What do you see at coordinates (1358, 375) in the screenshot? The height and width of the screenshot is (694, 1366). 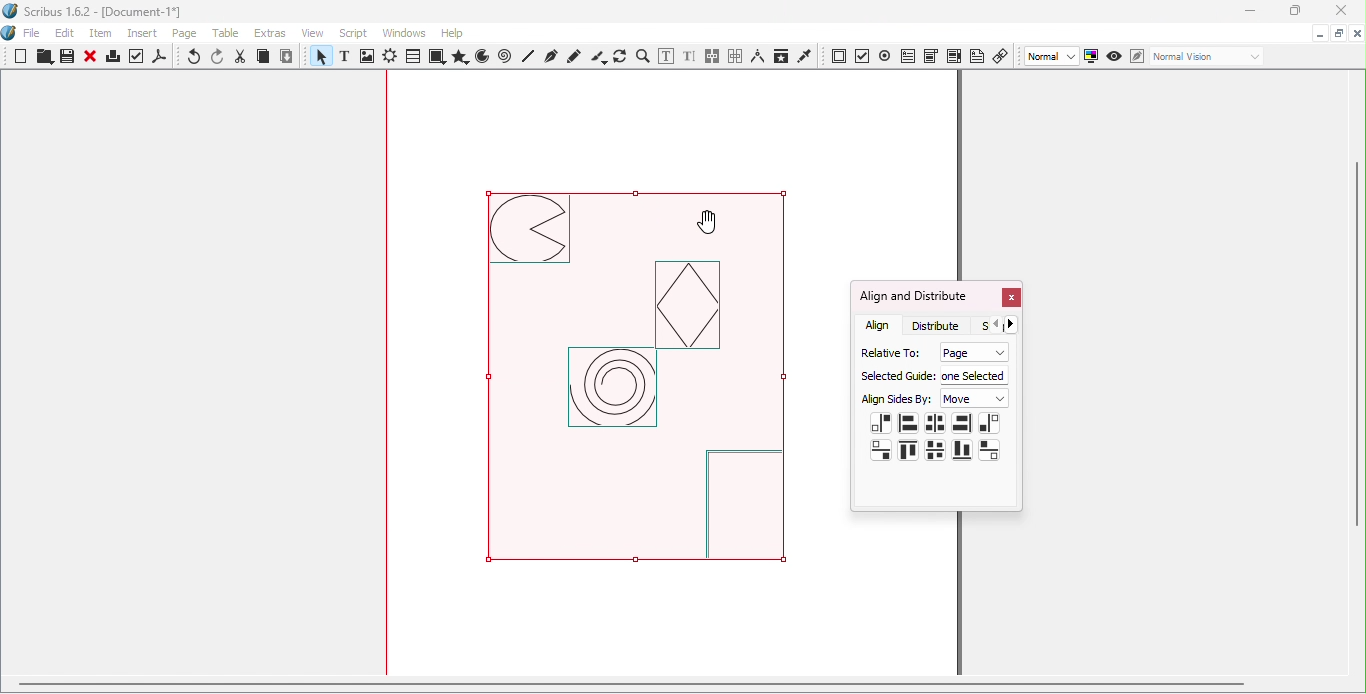 I see `Vertical scroll bar` at bounding box center [1358, 375].